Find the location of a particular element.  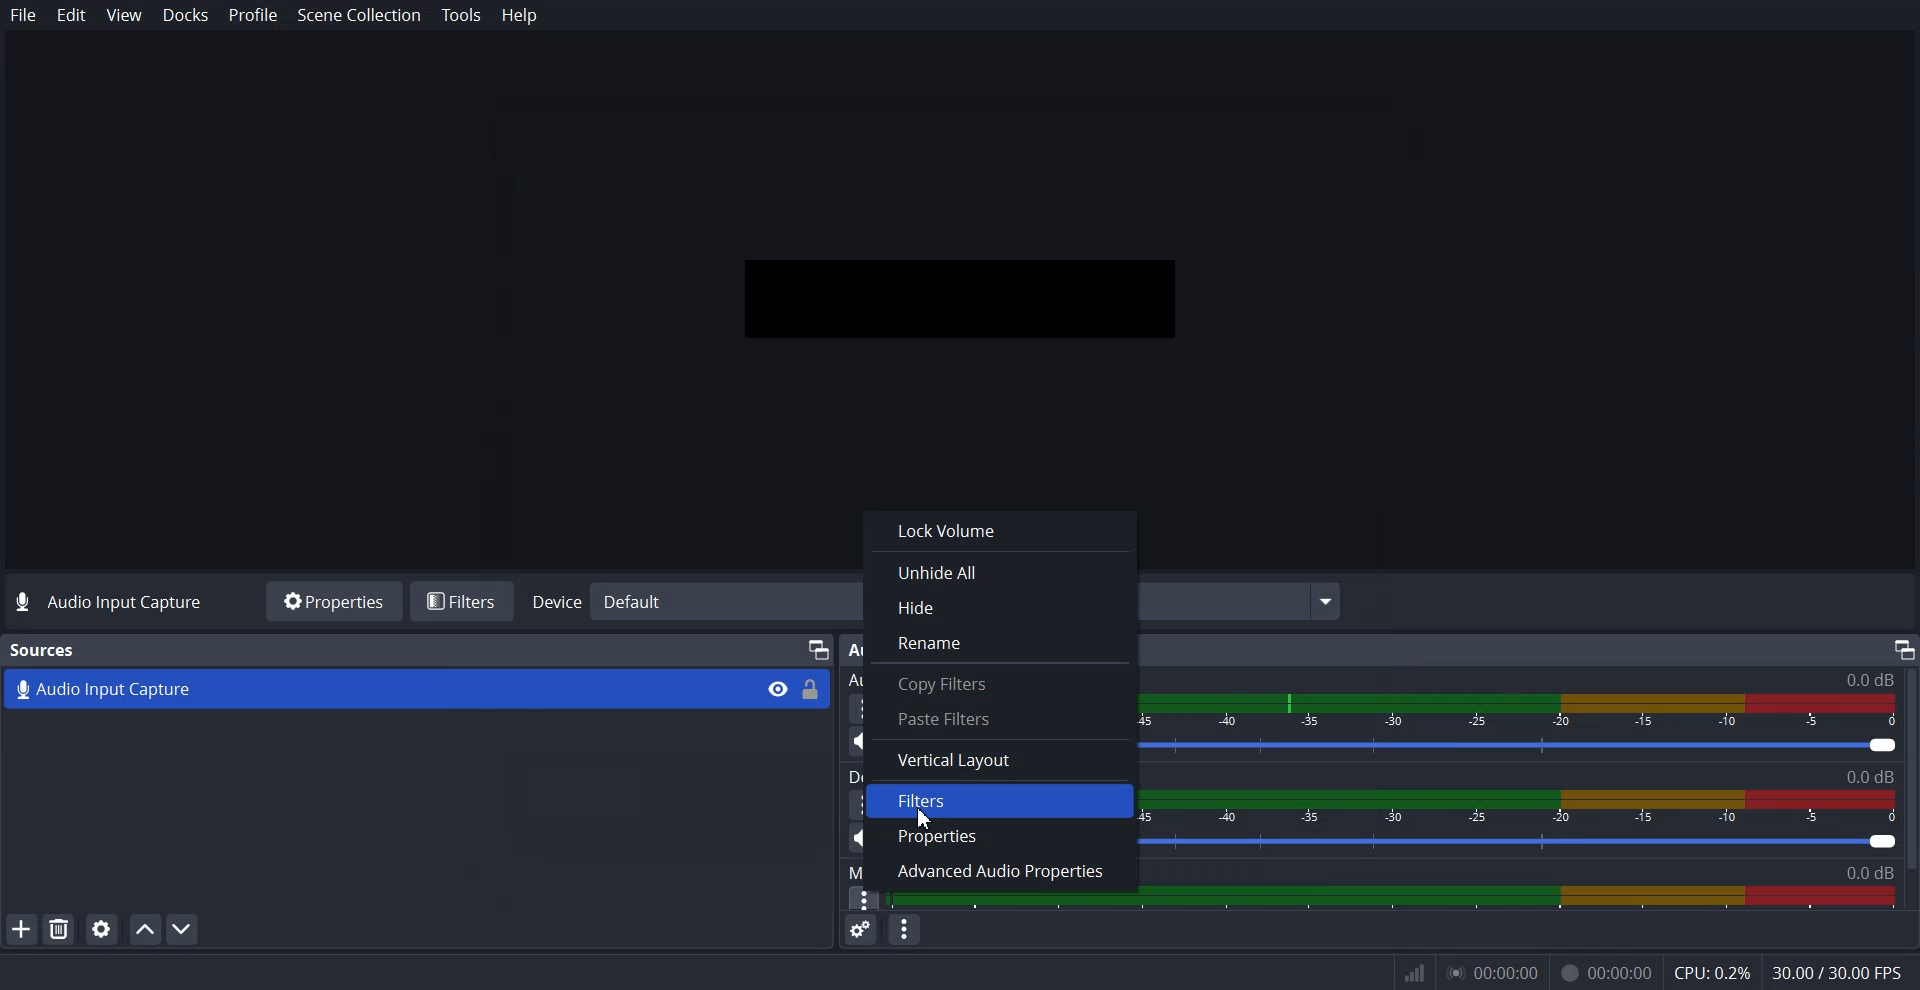

Volume level adjuster is located at coordinates (1529, 844).